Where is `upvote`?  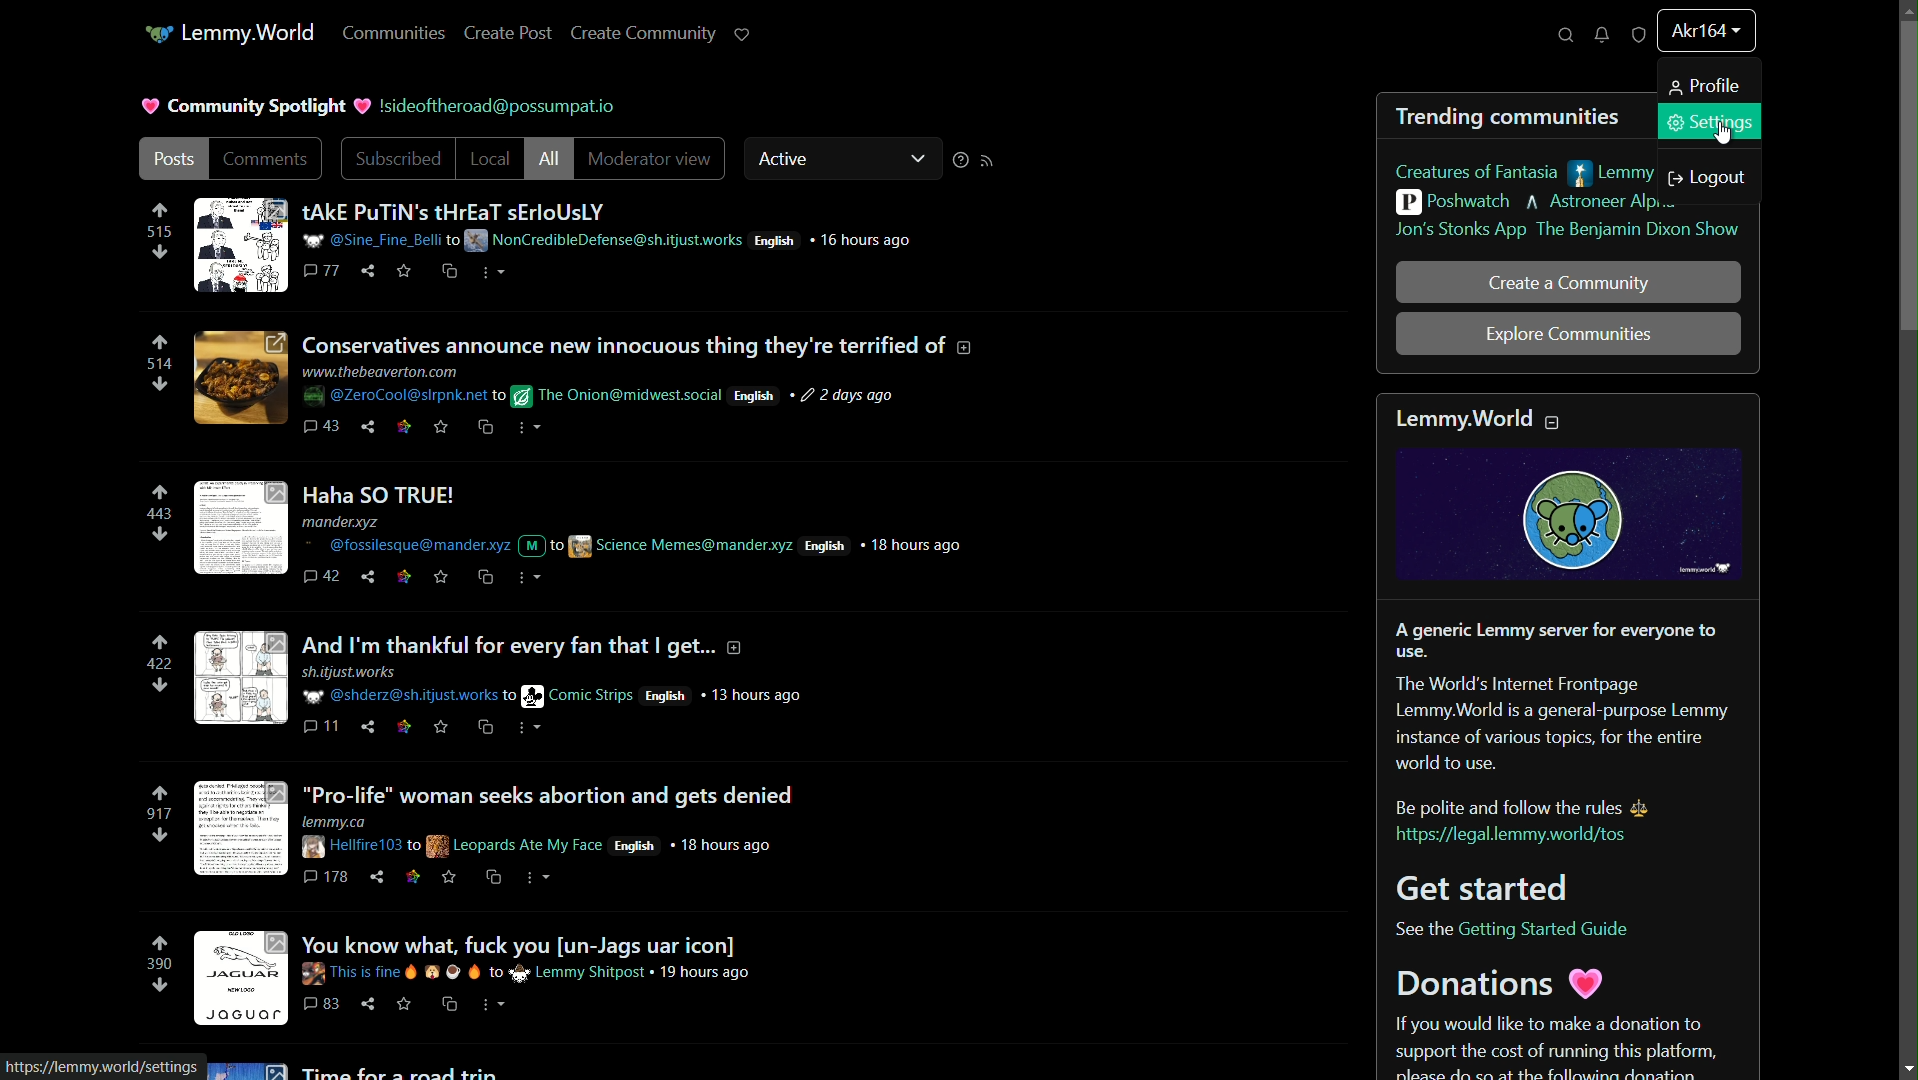 upvote is located at coordinates (160, 210).